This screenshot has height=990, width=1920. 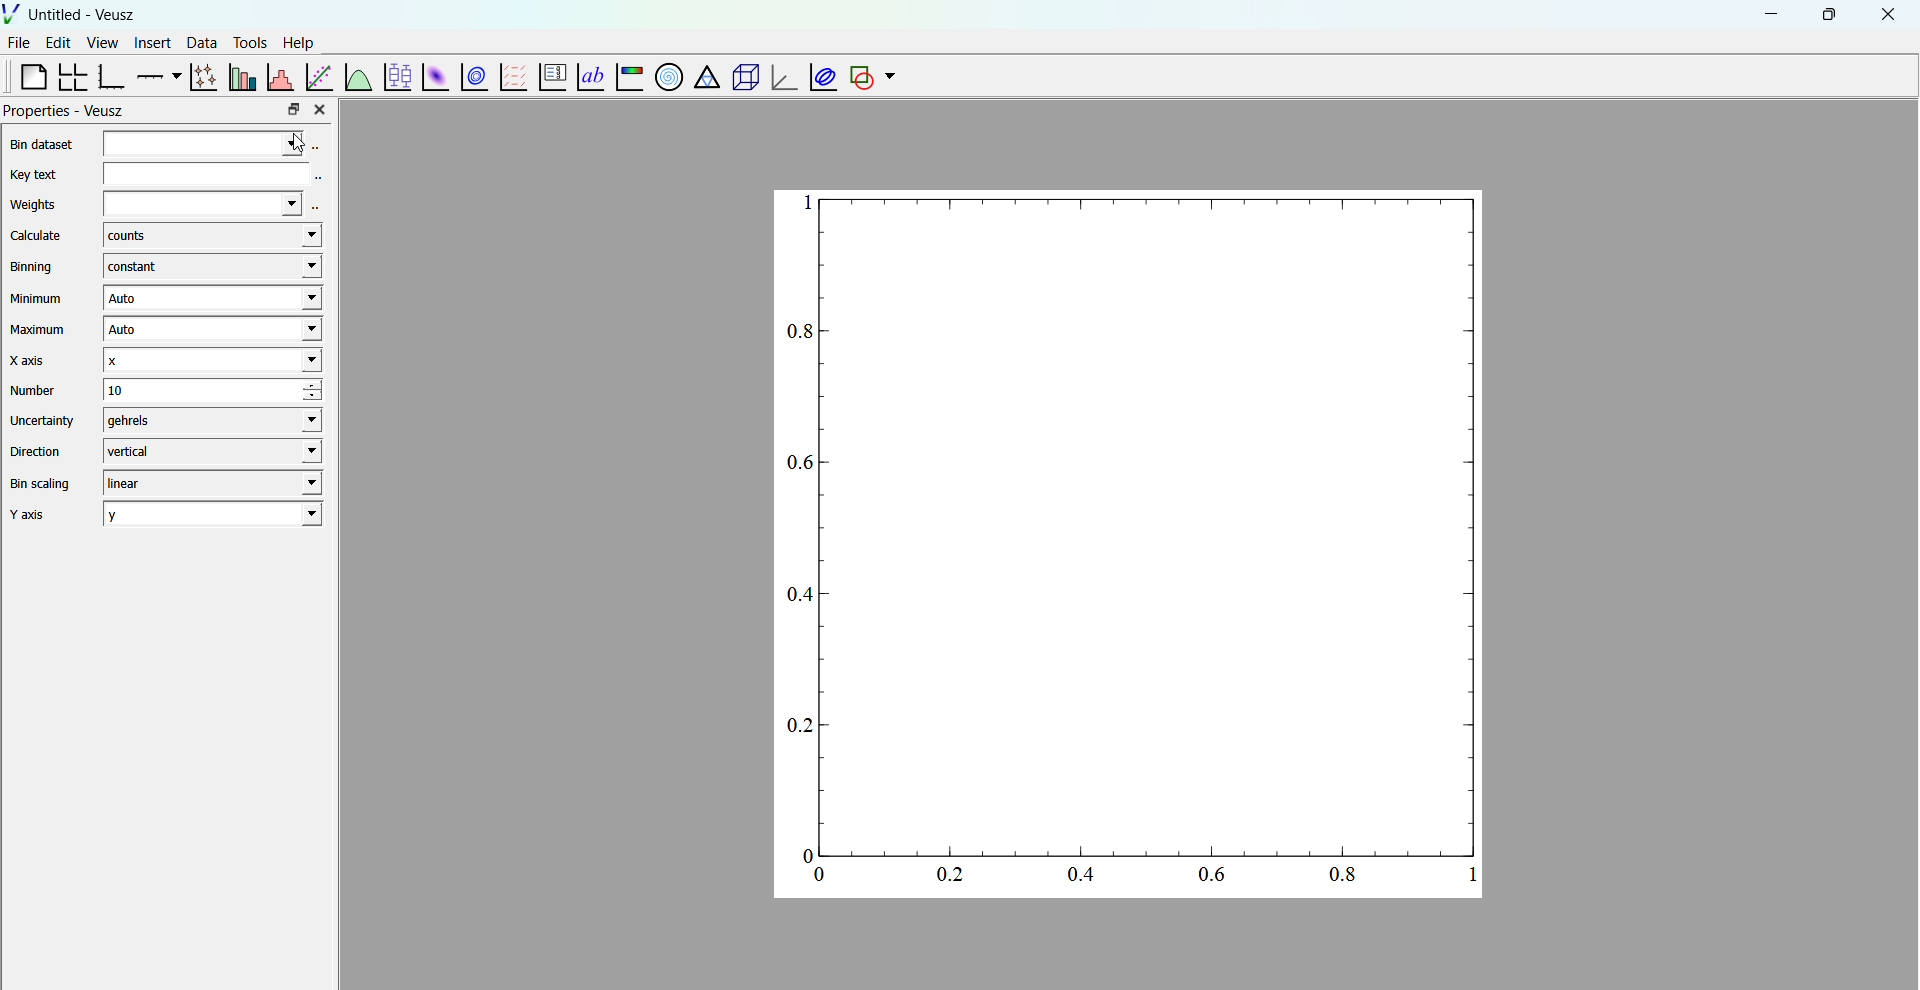 What do you see at coordinates (800, 593) in the screenshot?
I see `0.4` at bounding box center [800, 593].